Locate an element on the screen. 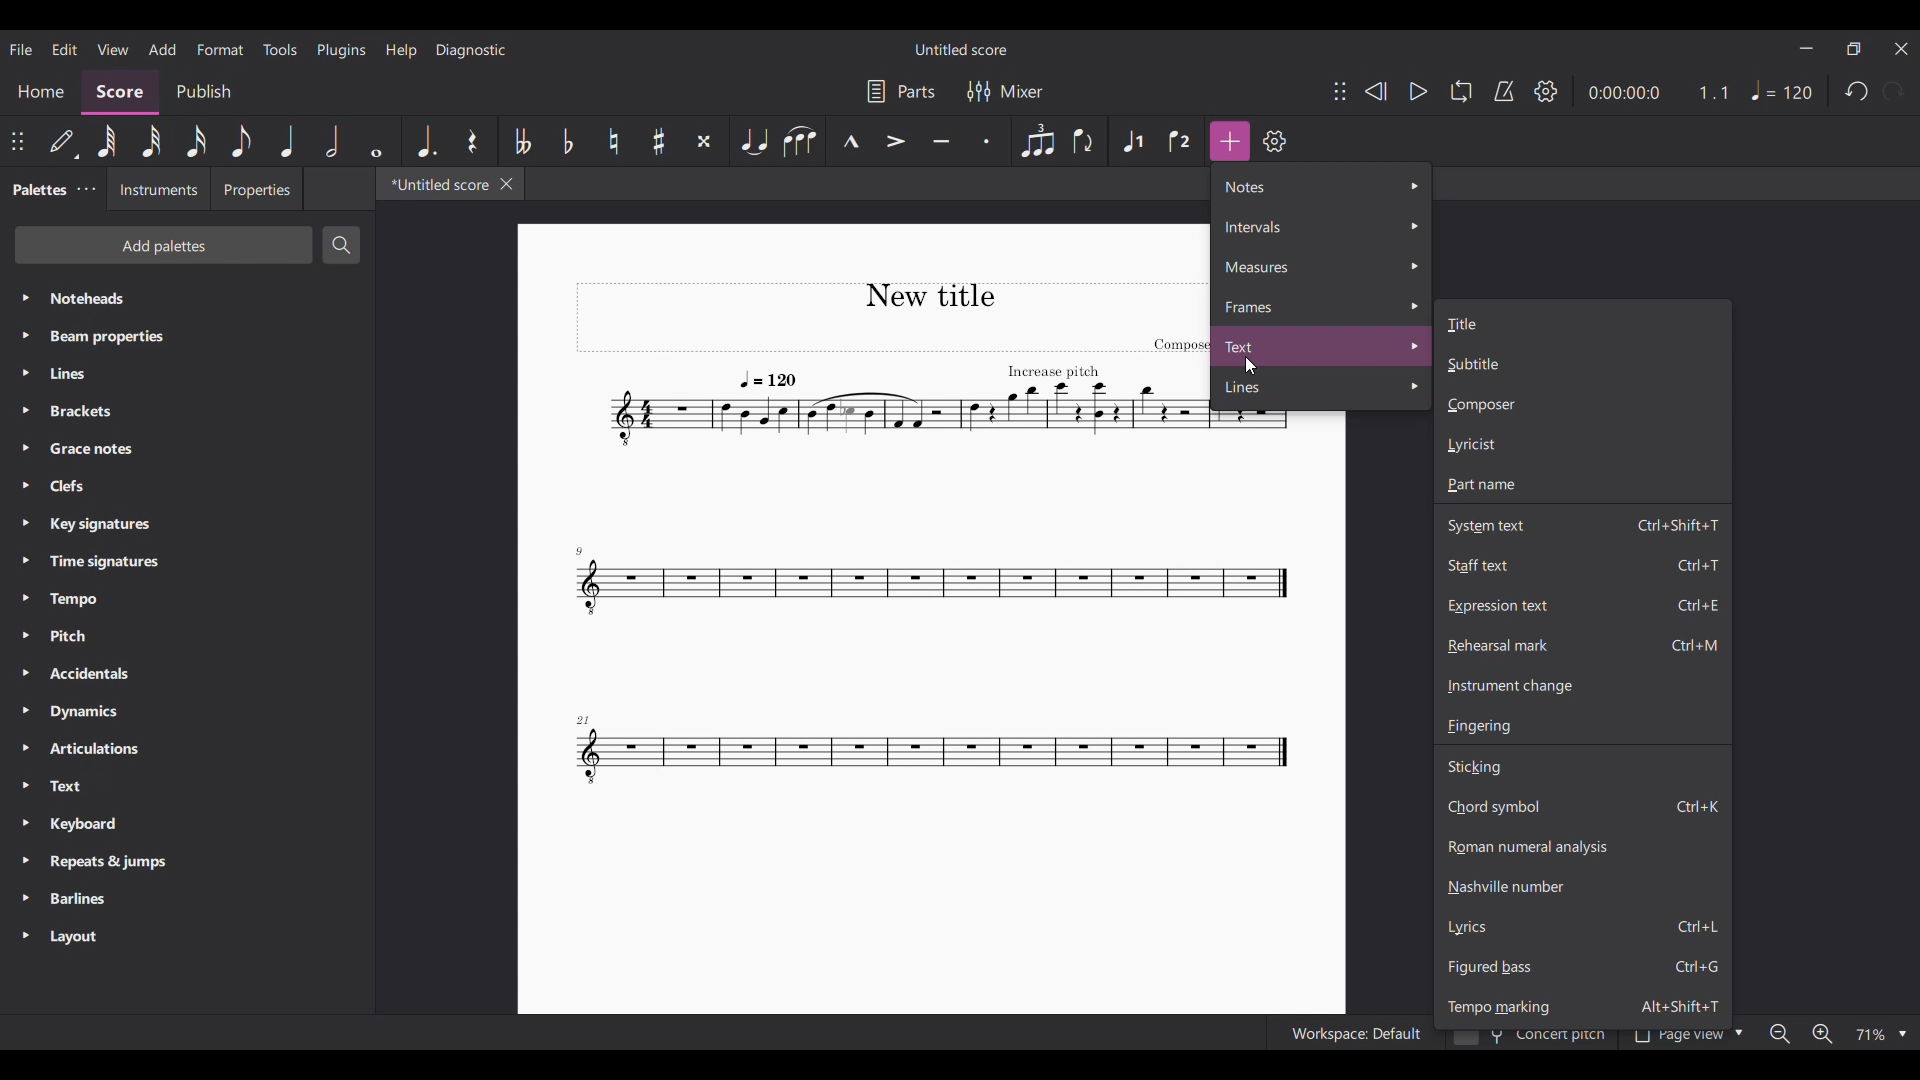  Add menu is located at coordinates (163, 50).